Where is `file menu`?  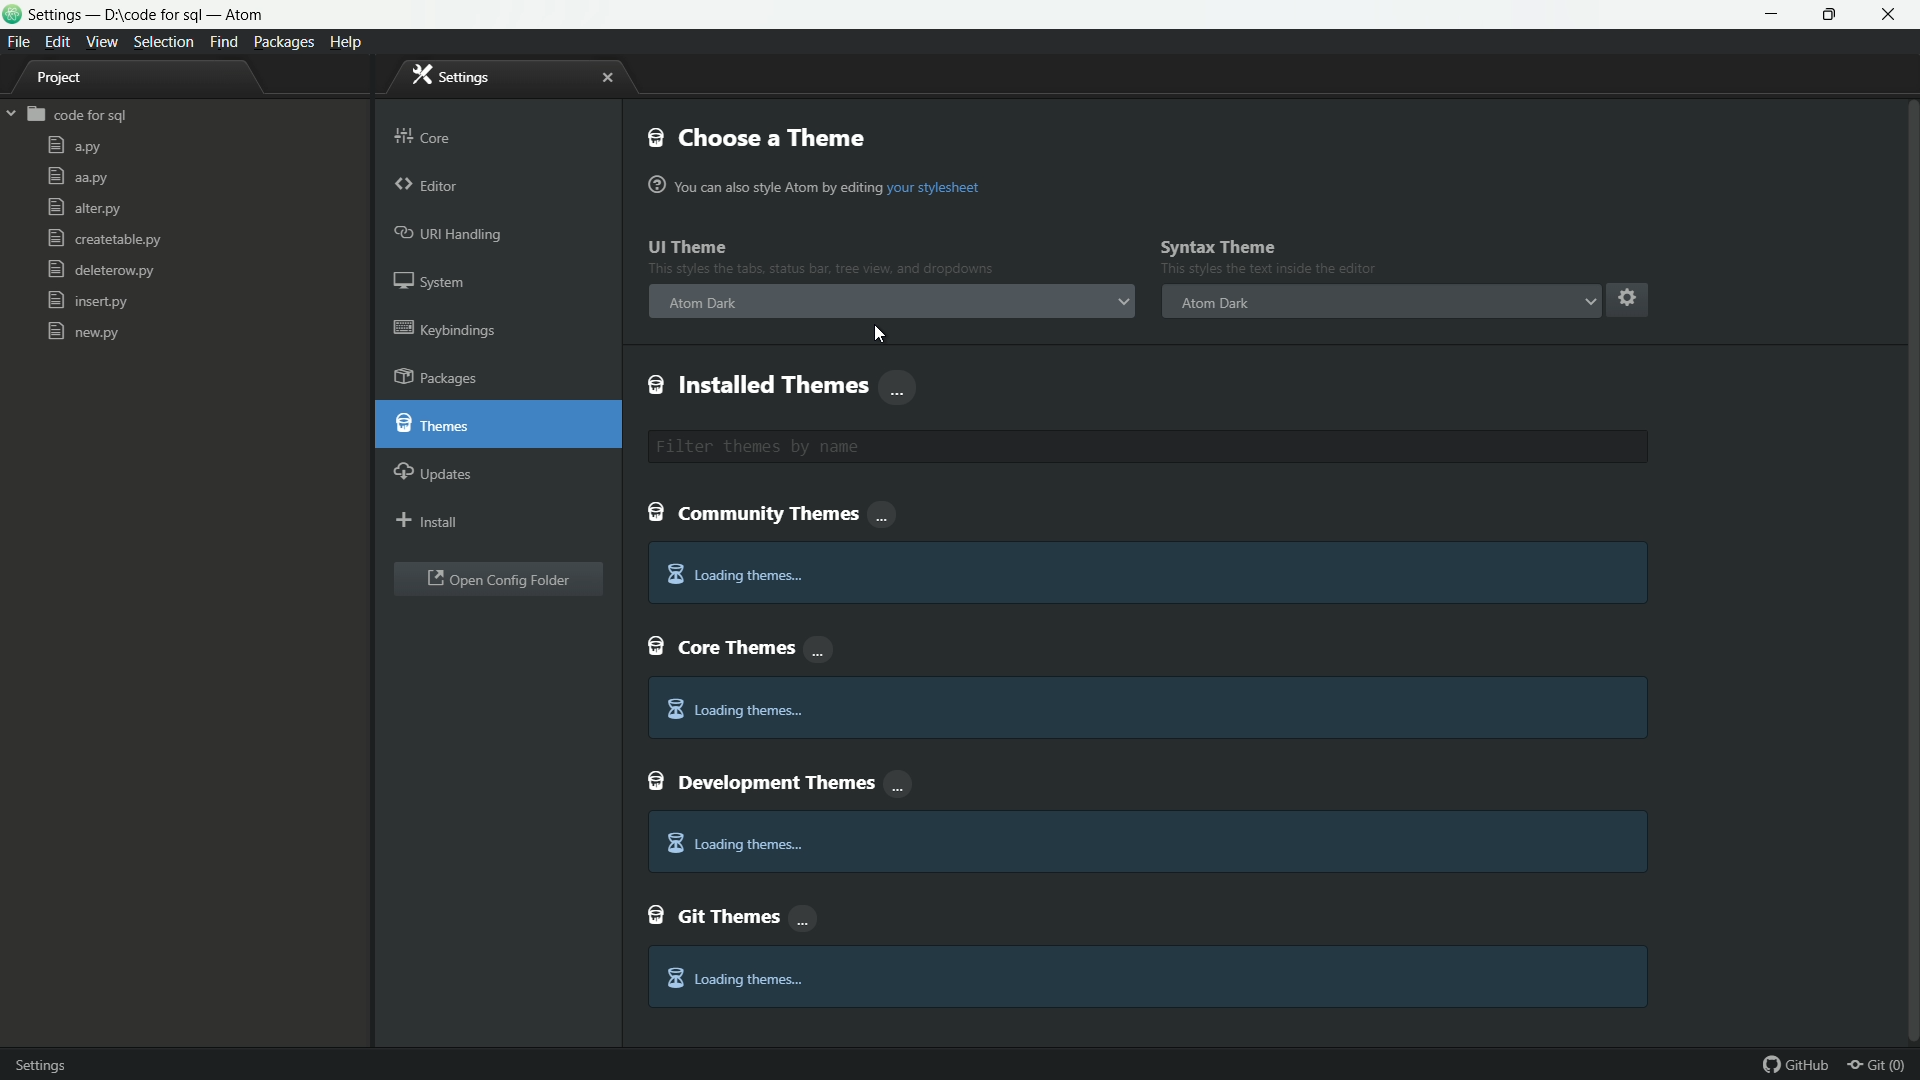 file menu is located at coordinates (19, 43).